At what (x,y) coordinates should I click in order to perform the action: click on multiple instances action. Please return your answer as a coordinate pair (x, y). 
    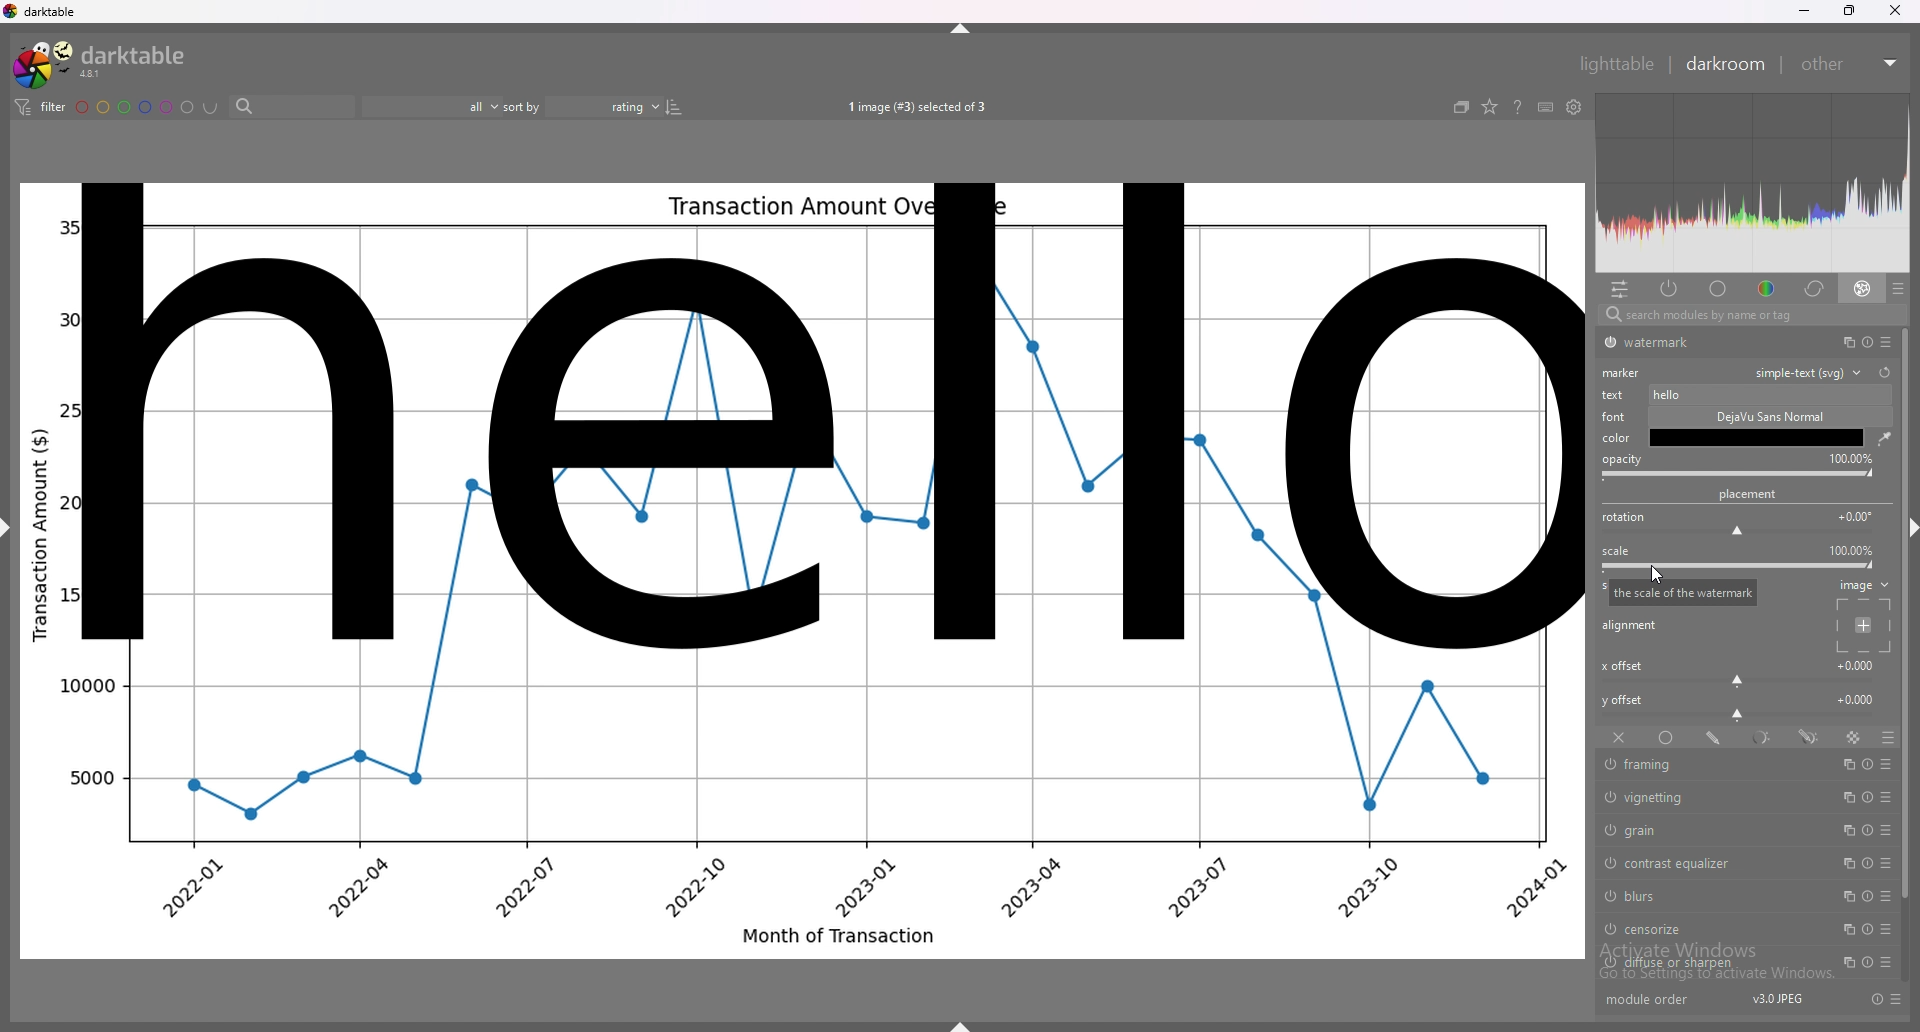
    Looking at the image, I should click on (1846, 896).